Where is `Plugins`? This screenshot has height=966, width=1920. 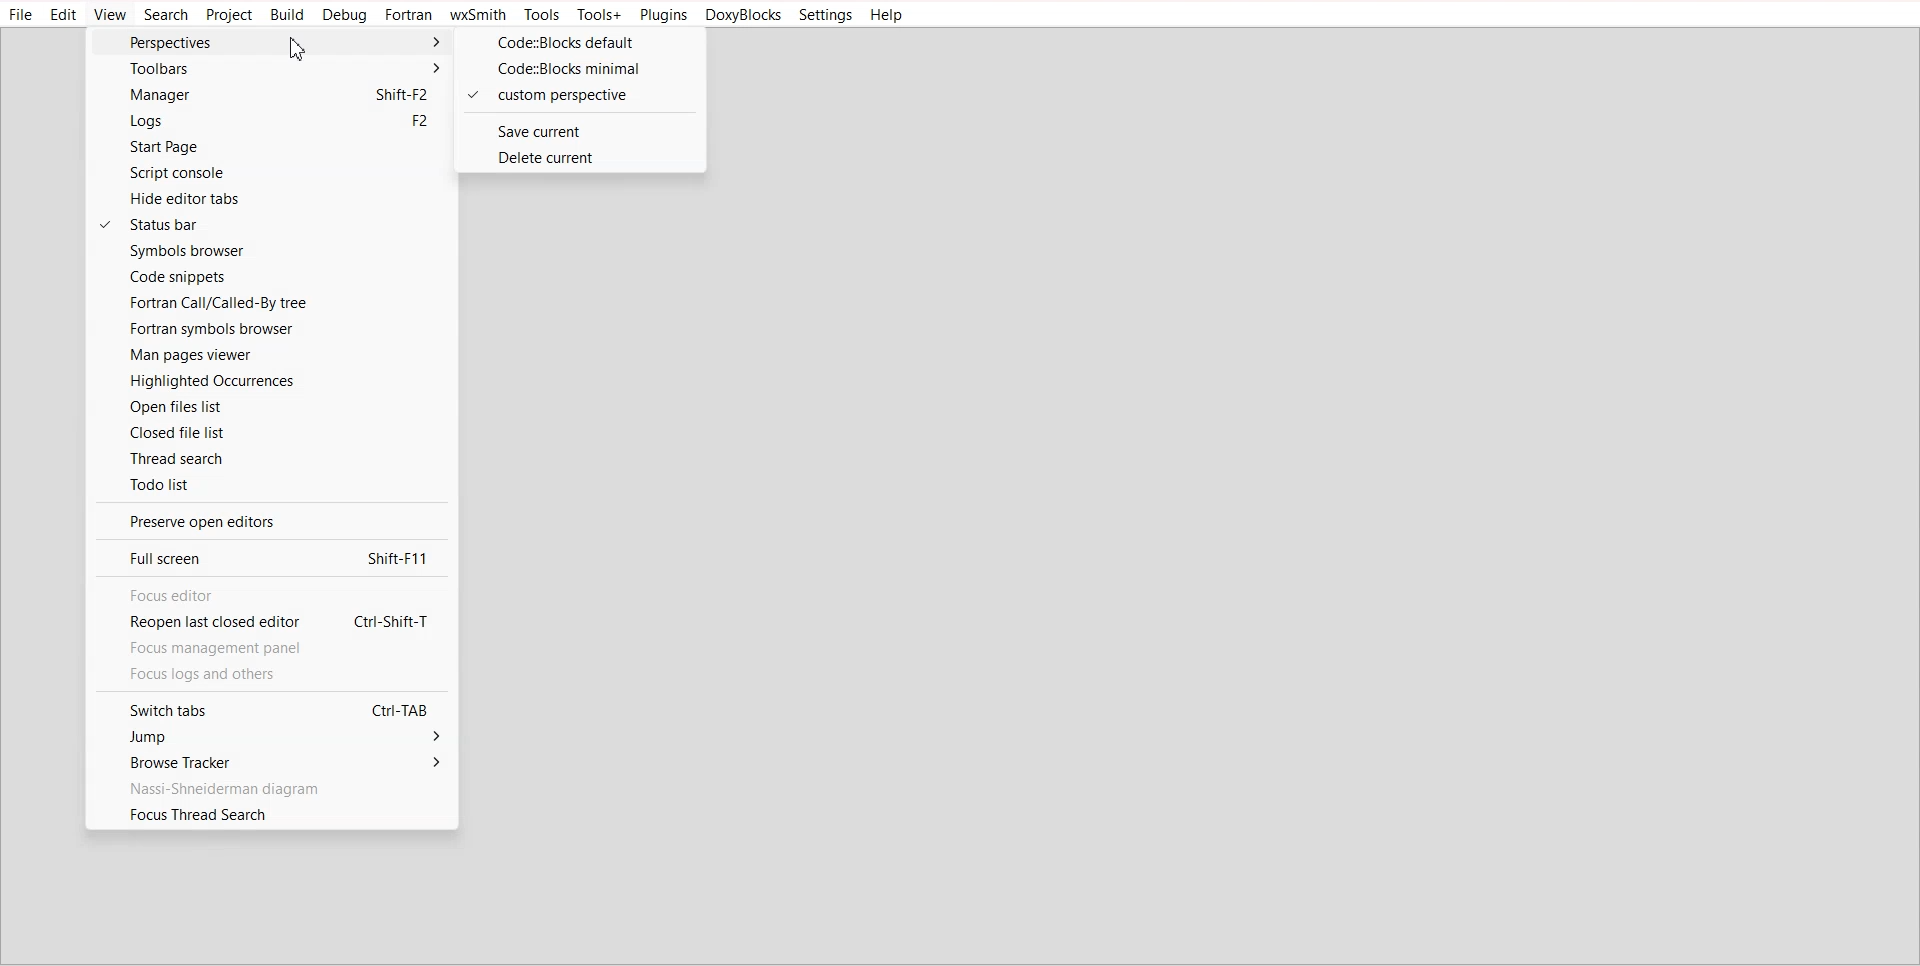
Plugins is located at coordinates (662, 16).